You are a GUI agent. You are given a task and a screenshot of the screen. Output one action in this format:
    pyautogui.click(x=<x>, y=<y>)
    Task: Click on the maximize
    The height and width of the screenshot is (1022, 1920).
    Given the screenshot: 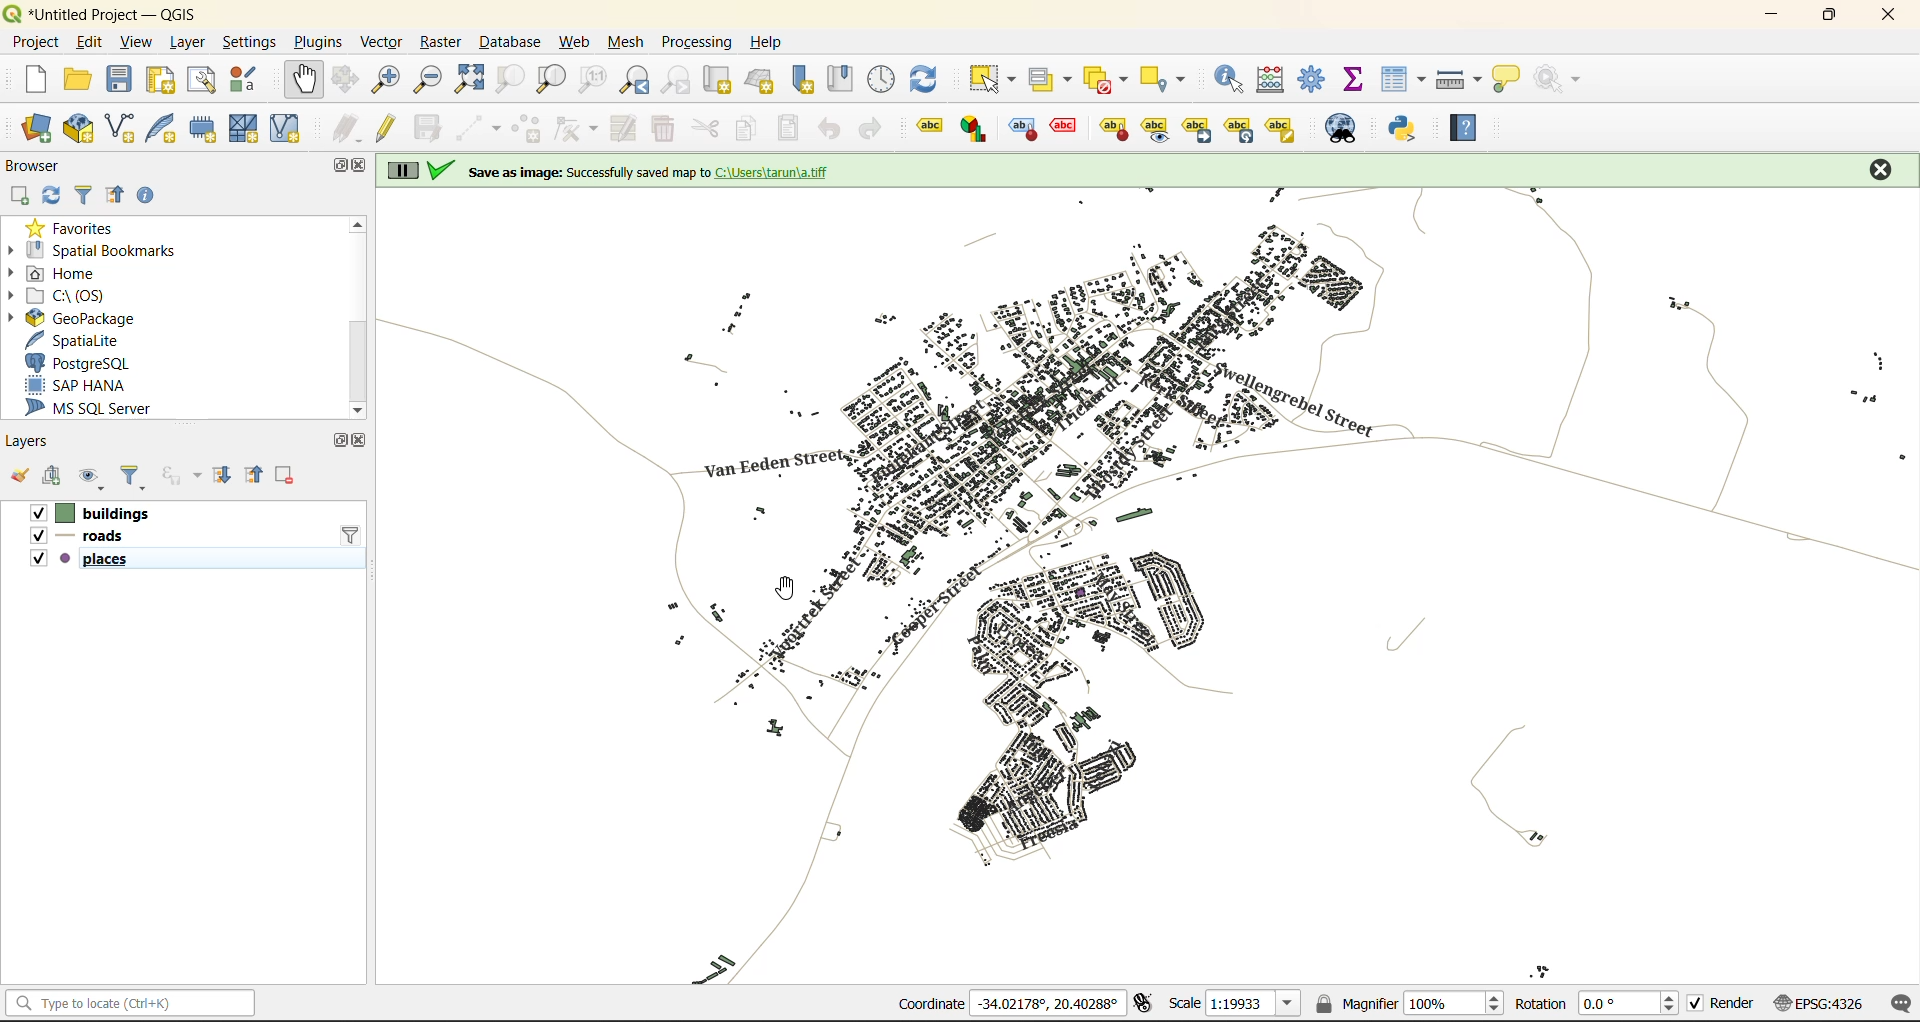 What is the action you would take?
    pyautogui.click(x=337, y=165)
    